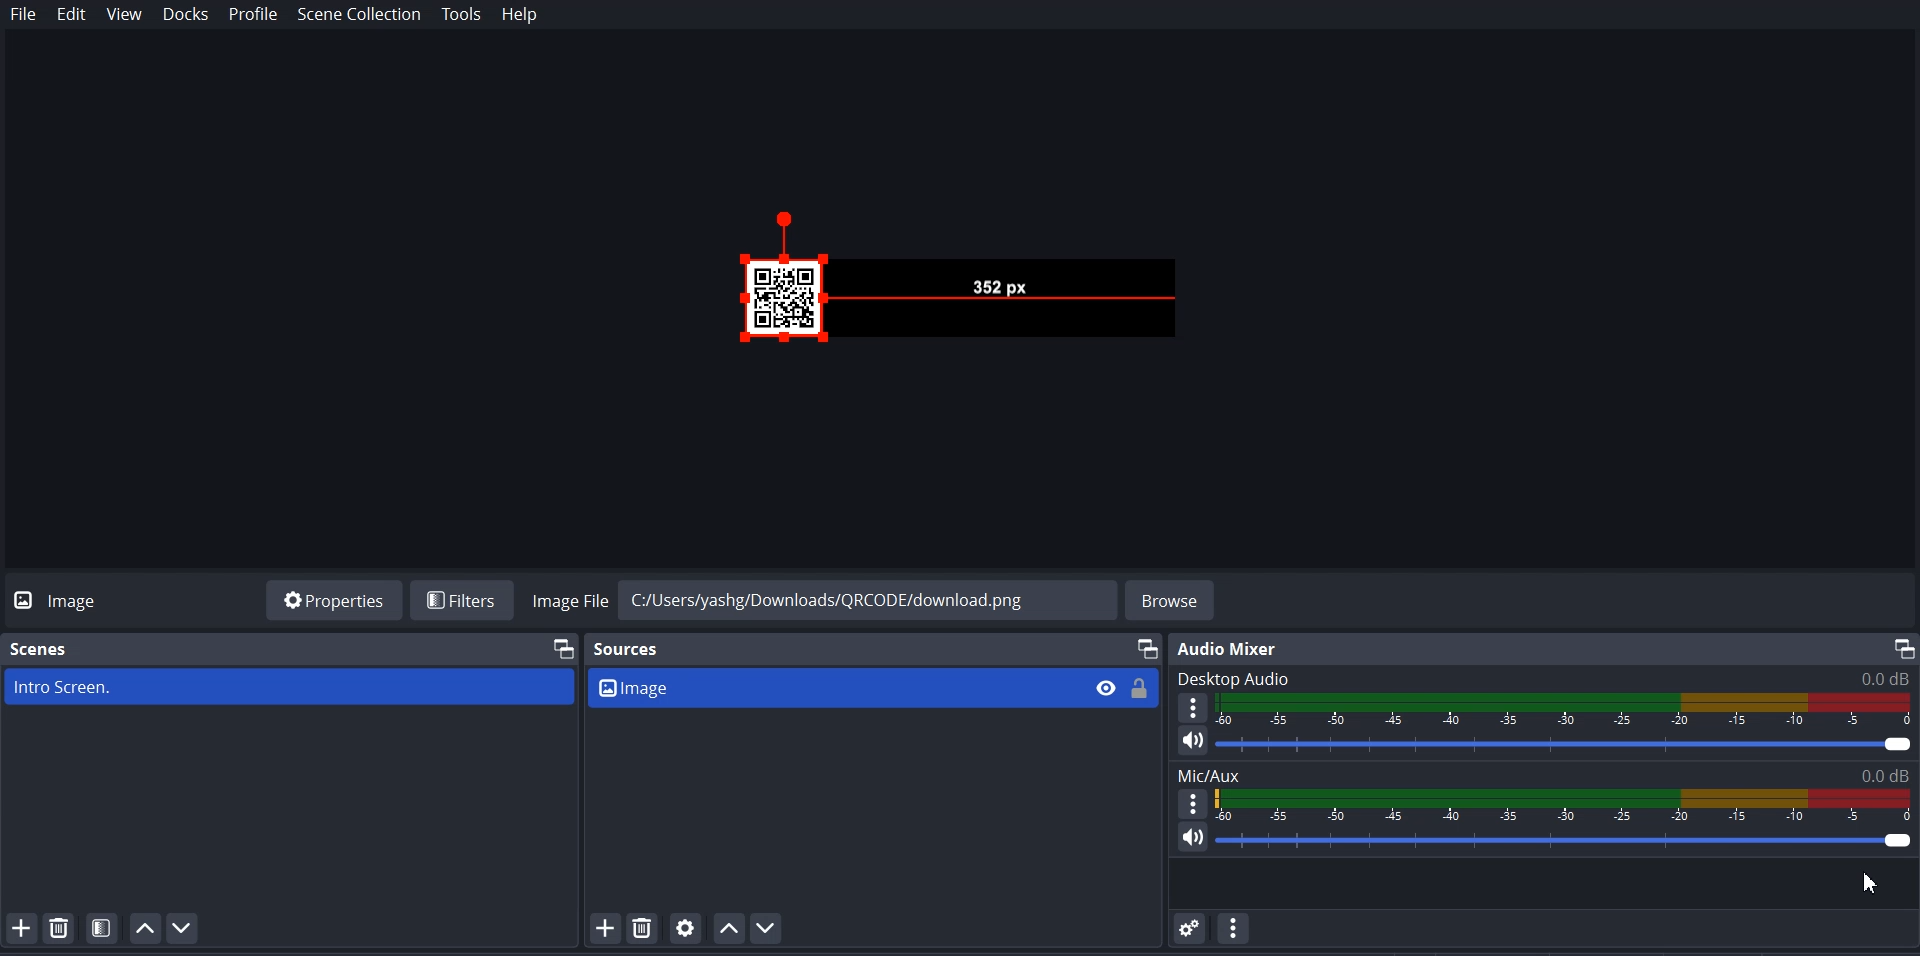 This screenshot has width=1920, height=956. Describe the element at coordinates (333, 599) in the screenshot. I see `Properties` at that location.